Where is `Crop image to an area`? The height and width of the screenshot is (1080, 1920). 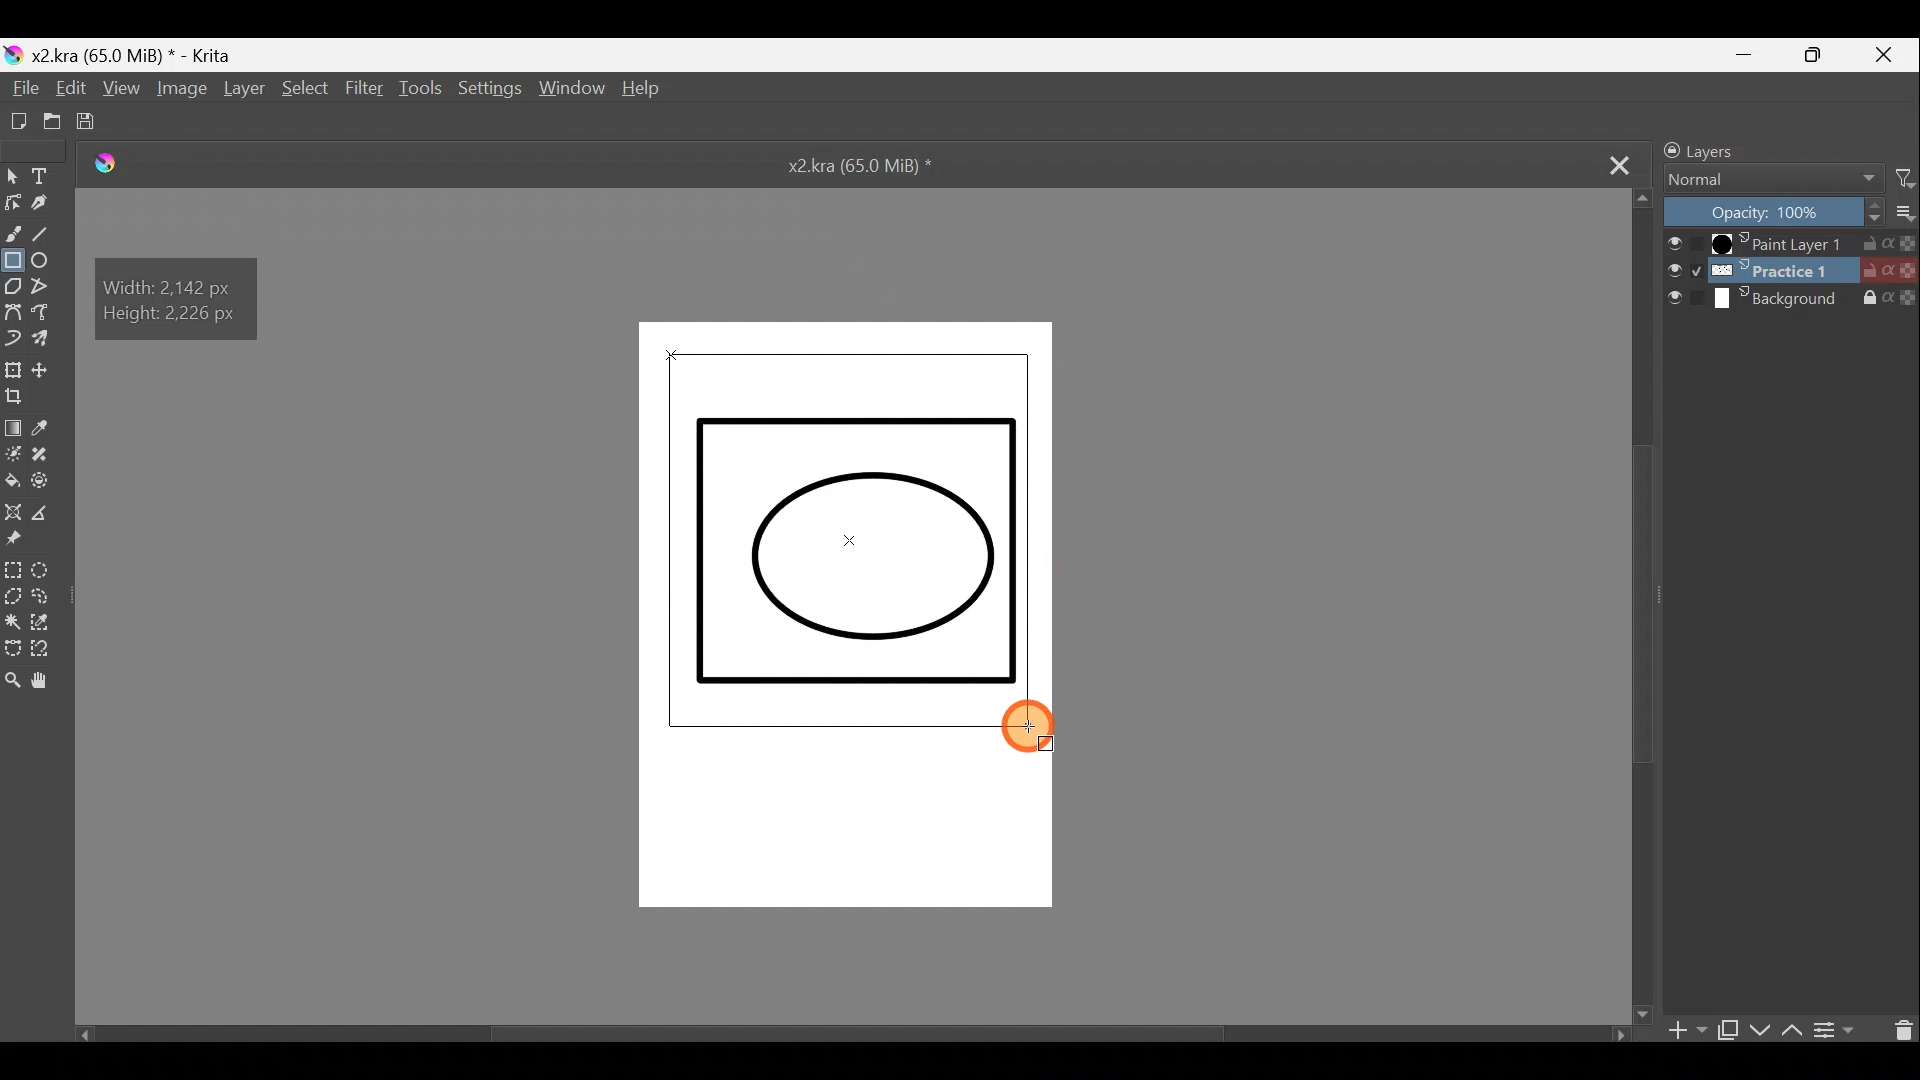 Crop image to an area is located at coordinates (23, 396).